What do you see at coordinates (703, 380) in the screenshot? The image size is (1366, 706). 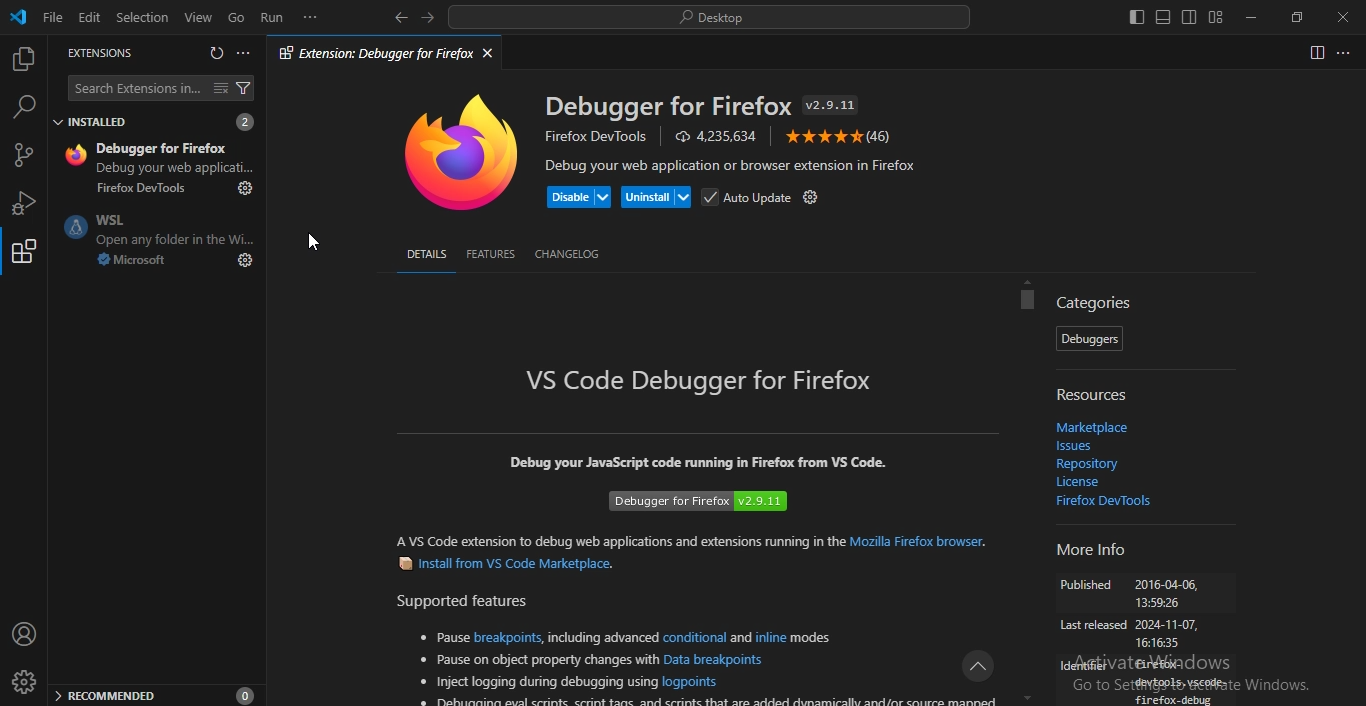 I see `VS Code Debugger for Firefox` at bounding box center [703, 380].